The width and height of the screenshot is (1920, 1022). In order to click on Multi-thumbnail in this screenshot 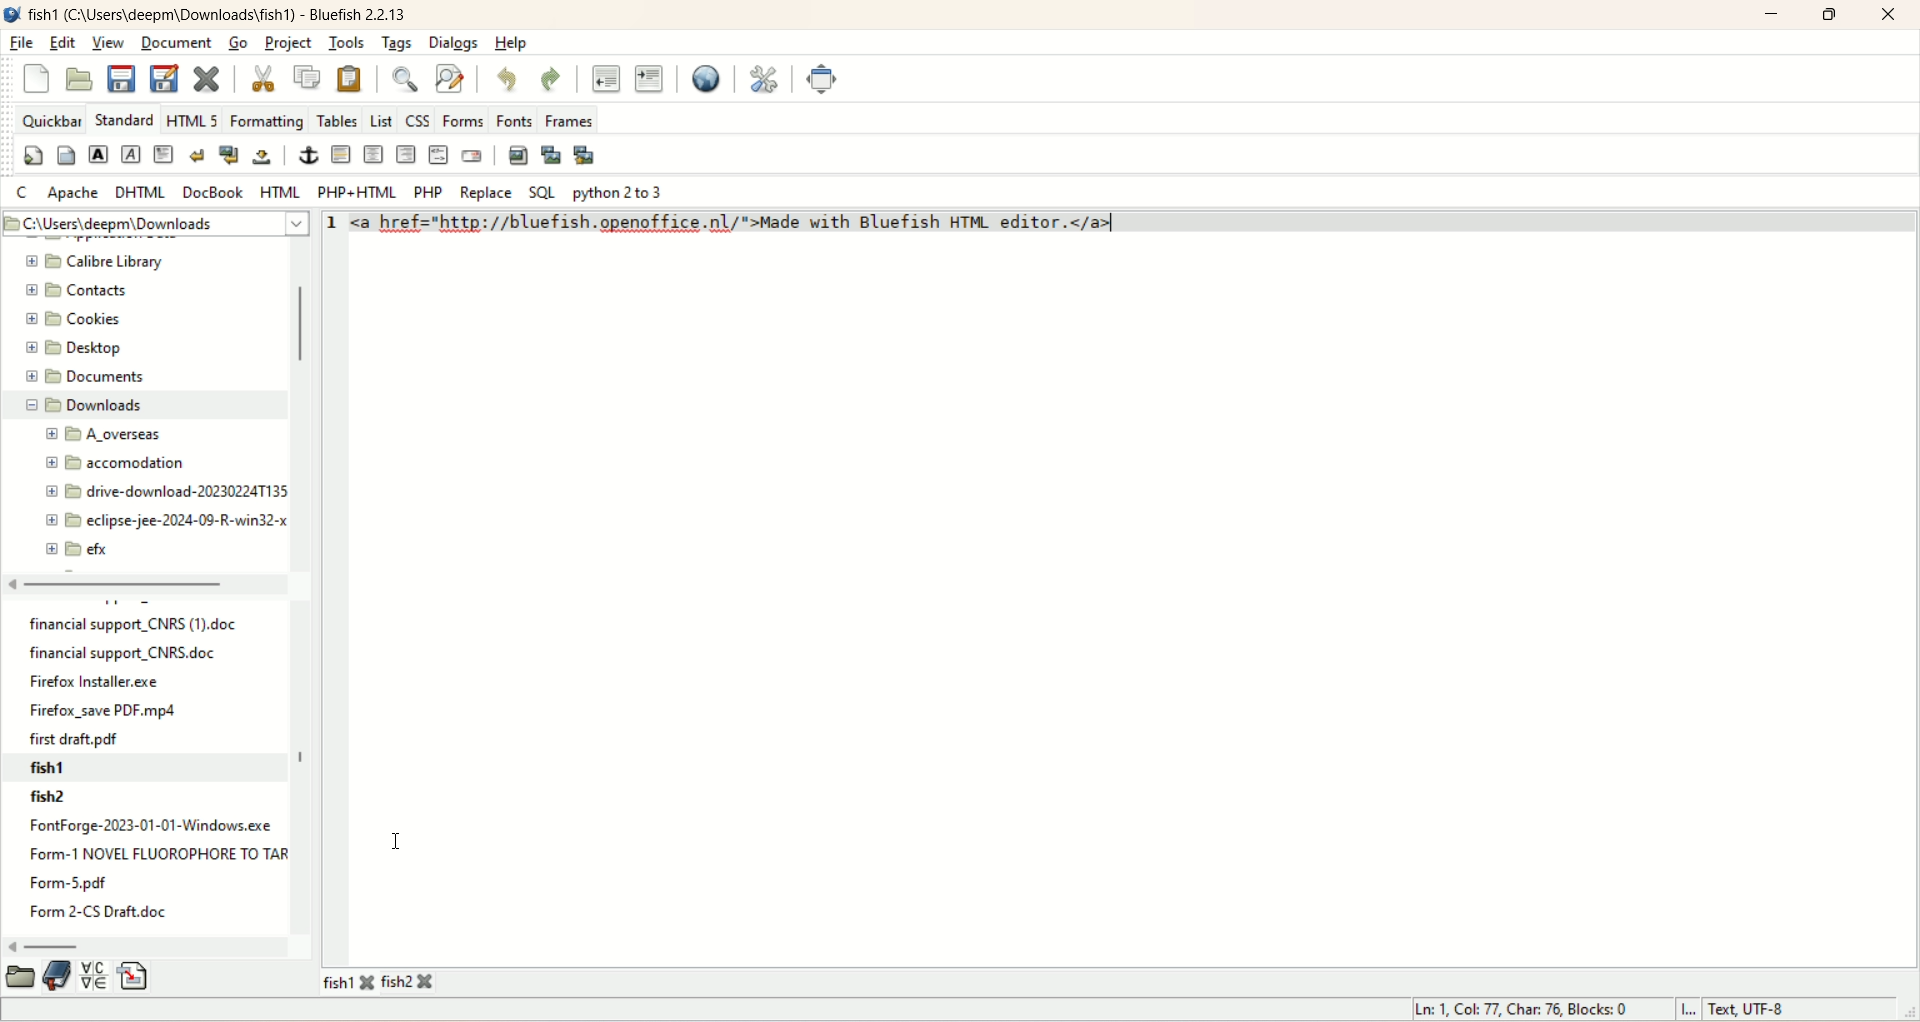, I will do `click(588, 157)`.